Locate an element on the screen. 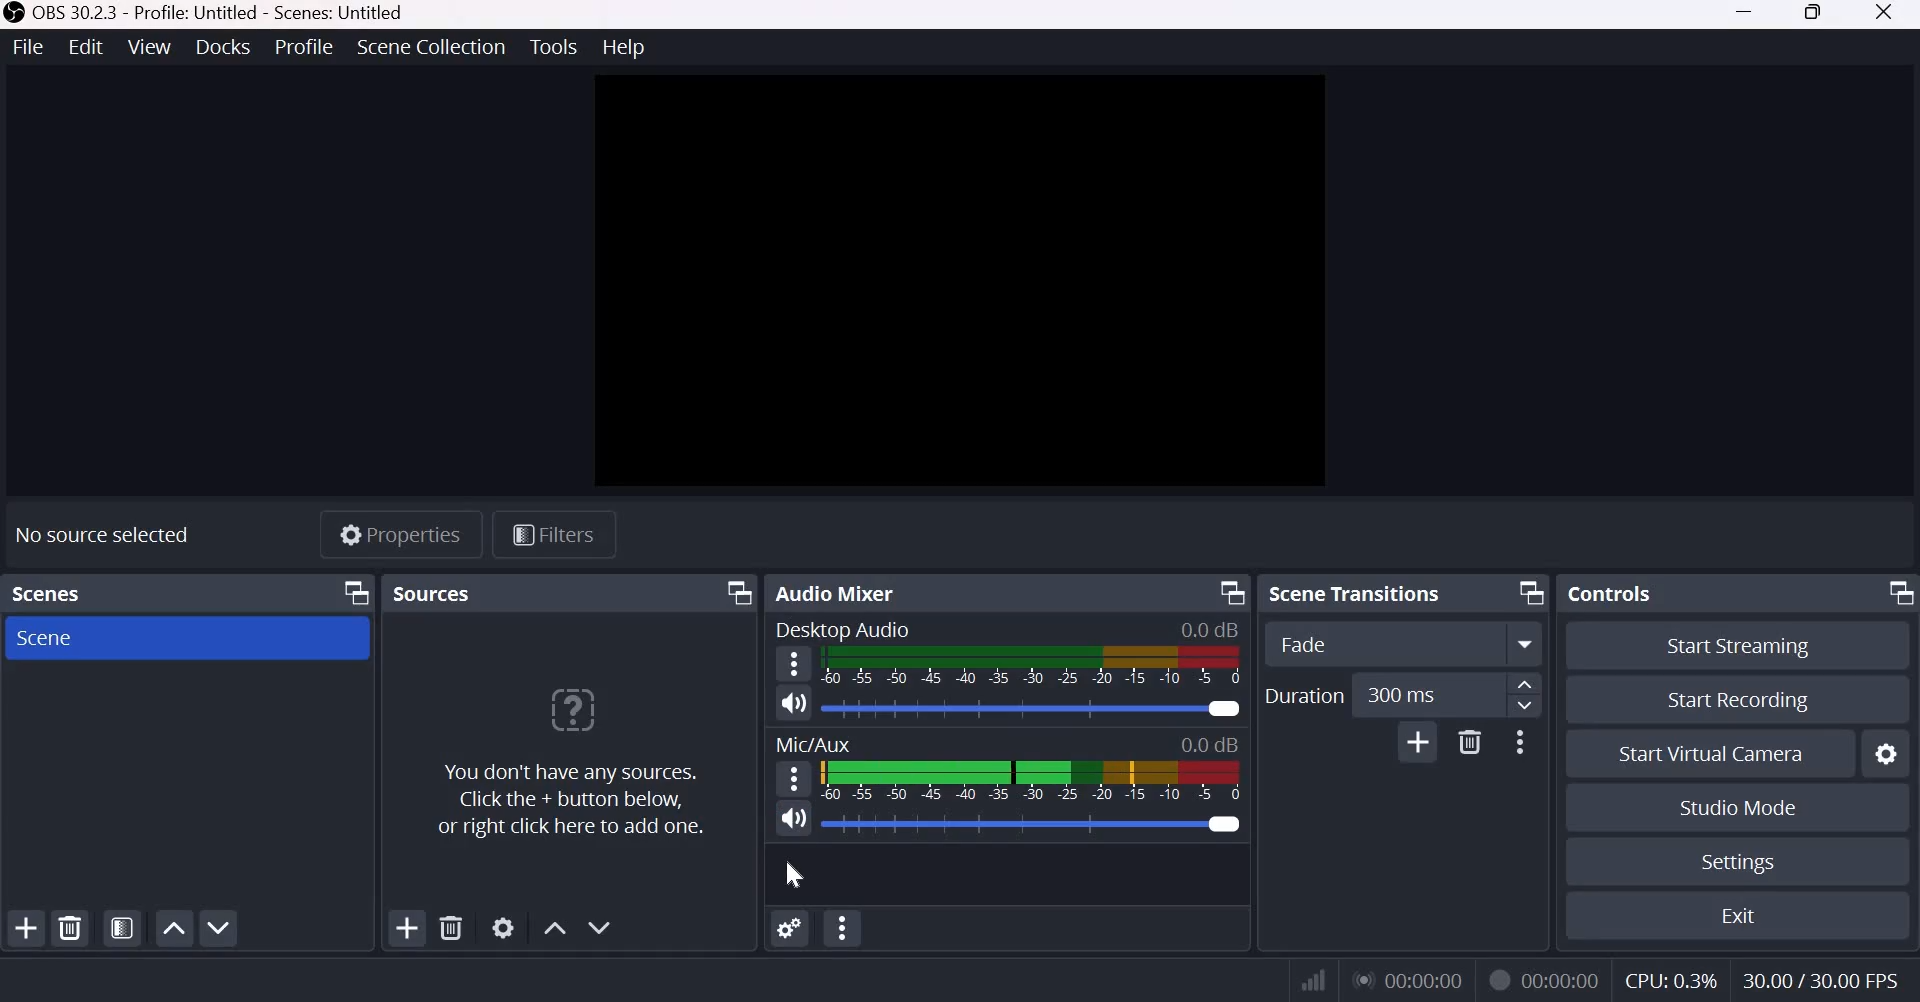 This screenshot has height=1002, width=1920. 30.00/30.00 FPS is located at coordinates (1824, 978).